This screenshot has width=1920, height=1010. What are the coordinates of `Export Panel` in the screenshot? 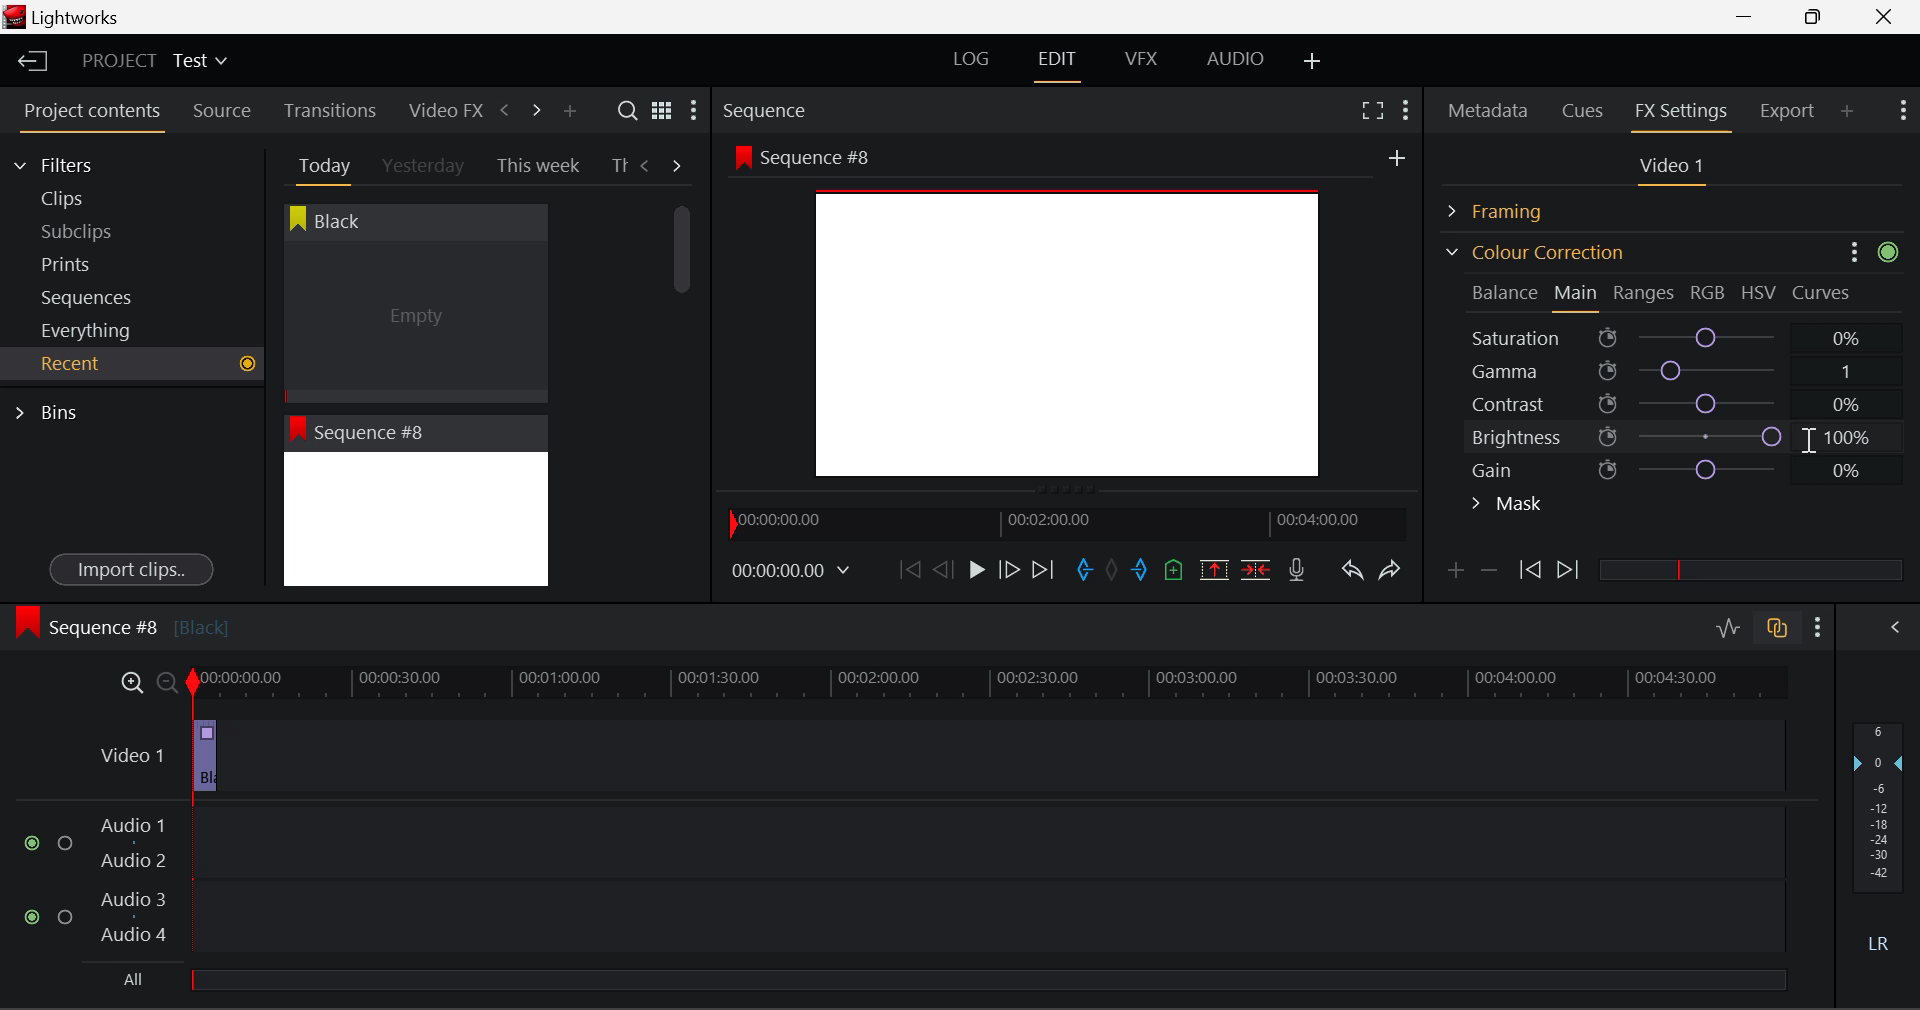 It's located at (1790, 110).